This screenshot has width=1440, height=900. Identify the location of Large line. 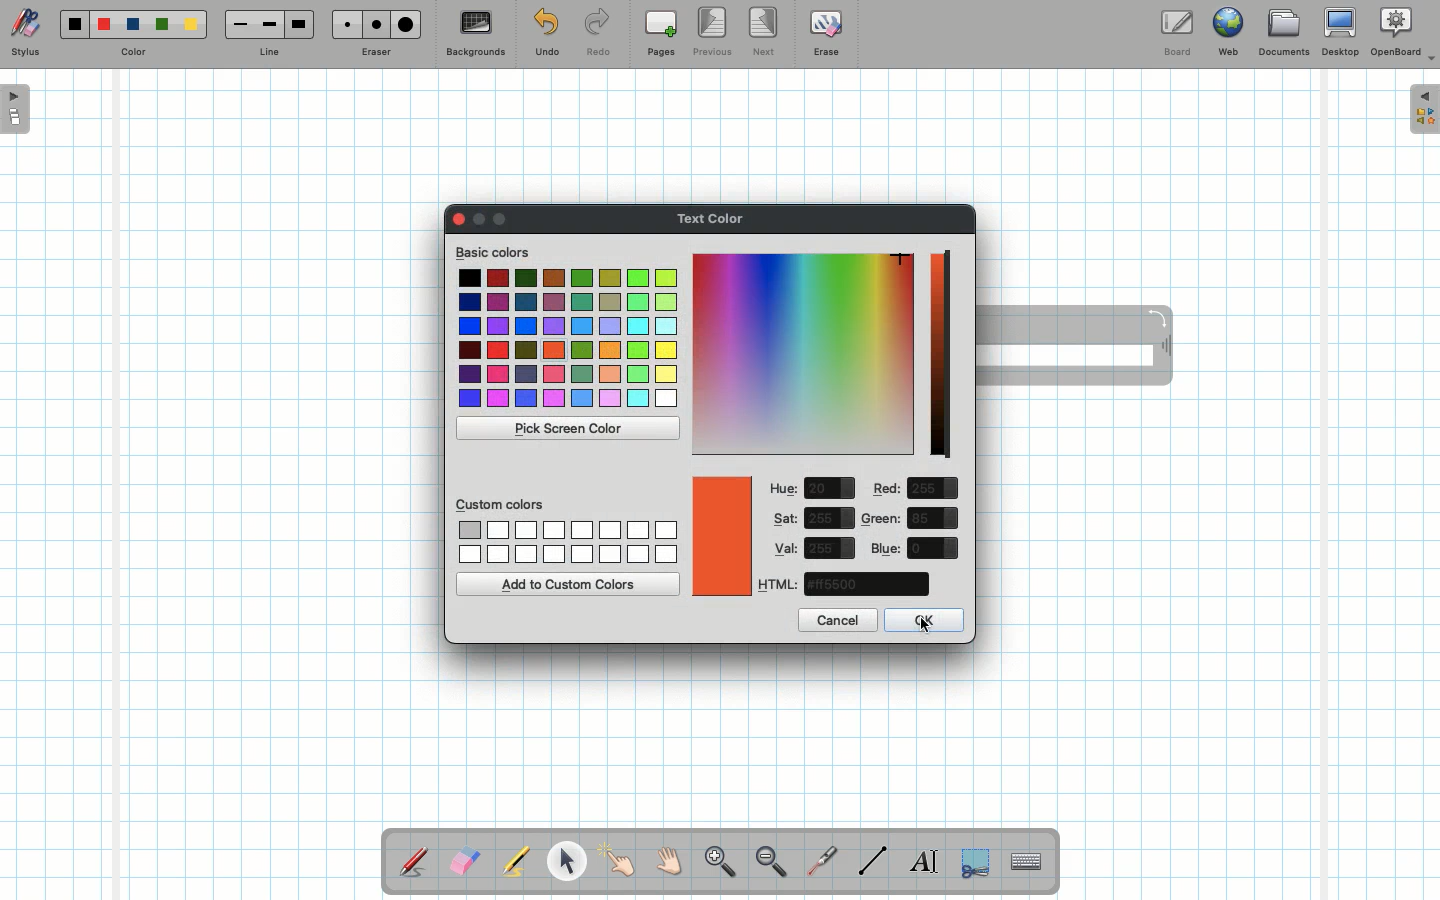
(300, 24).